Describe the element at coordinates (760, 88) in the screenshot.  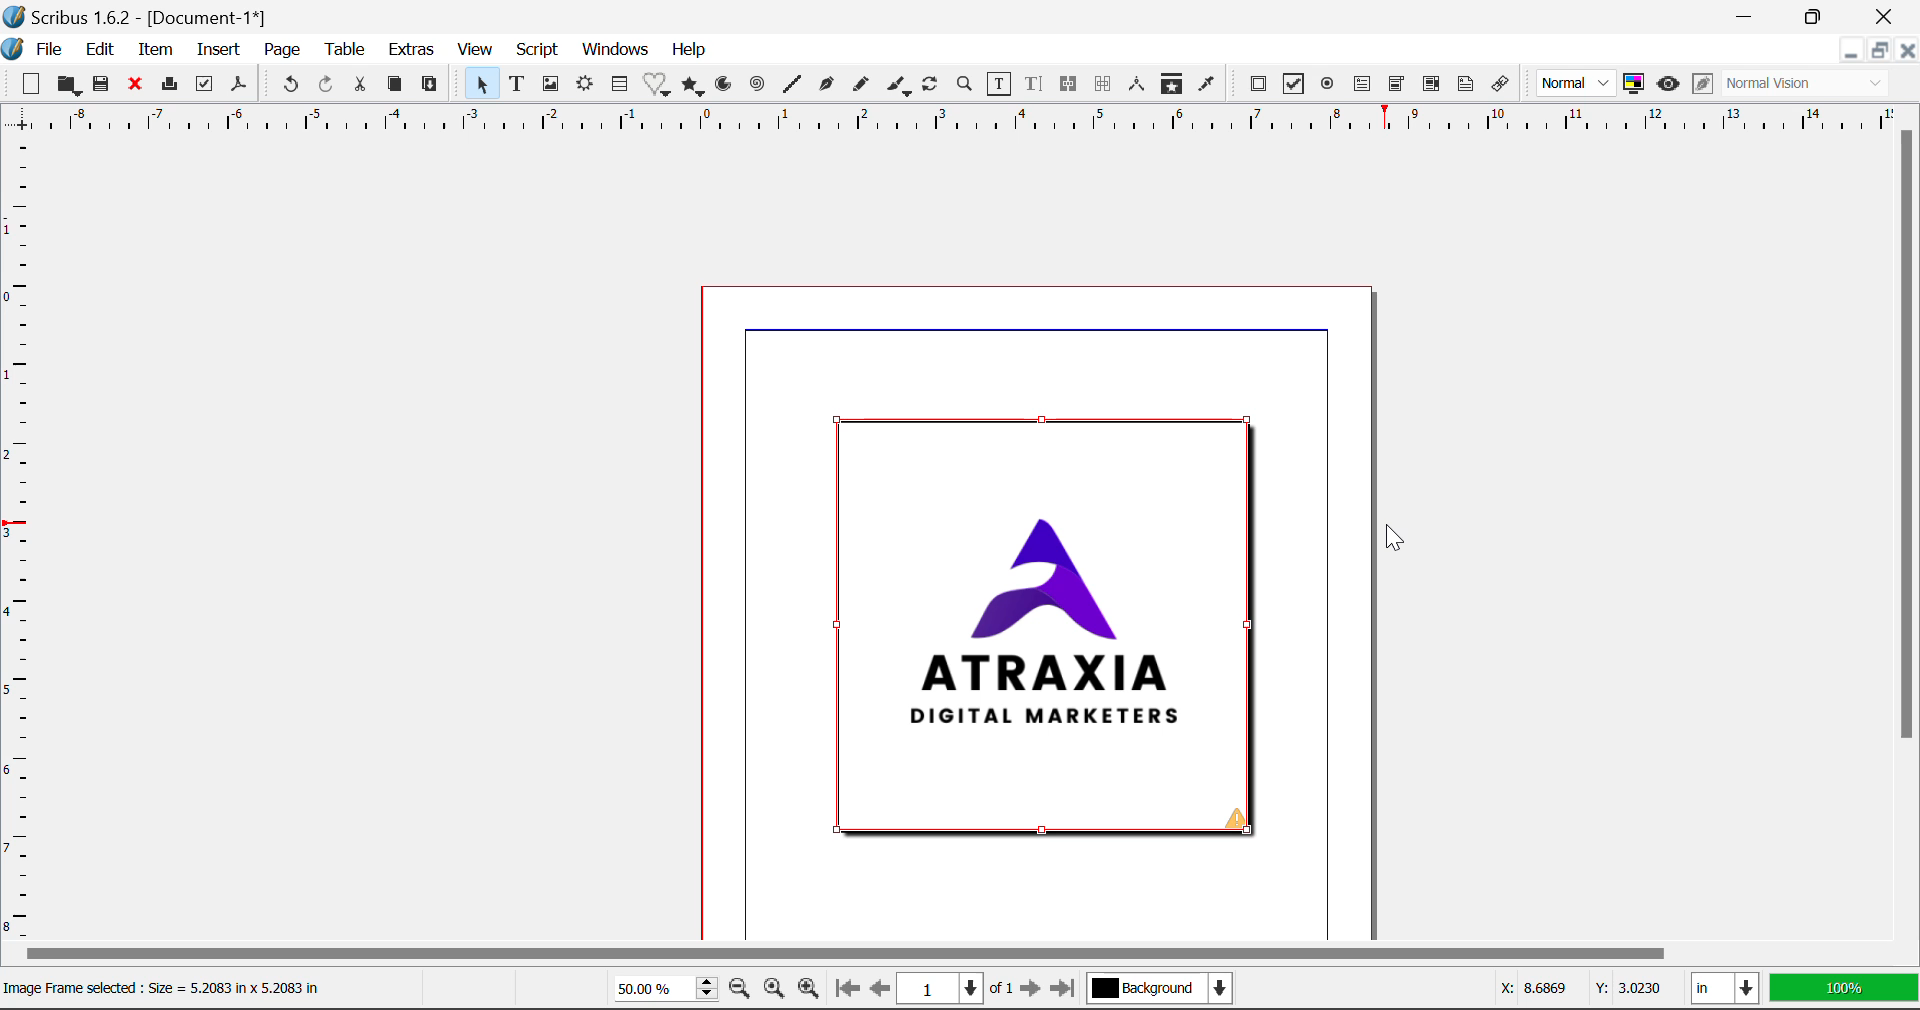
I see `Spiral` at that location.